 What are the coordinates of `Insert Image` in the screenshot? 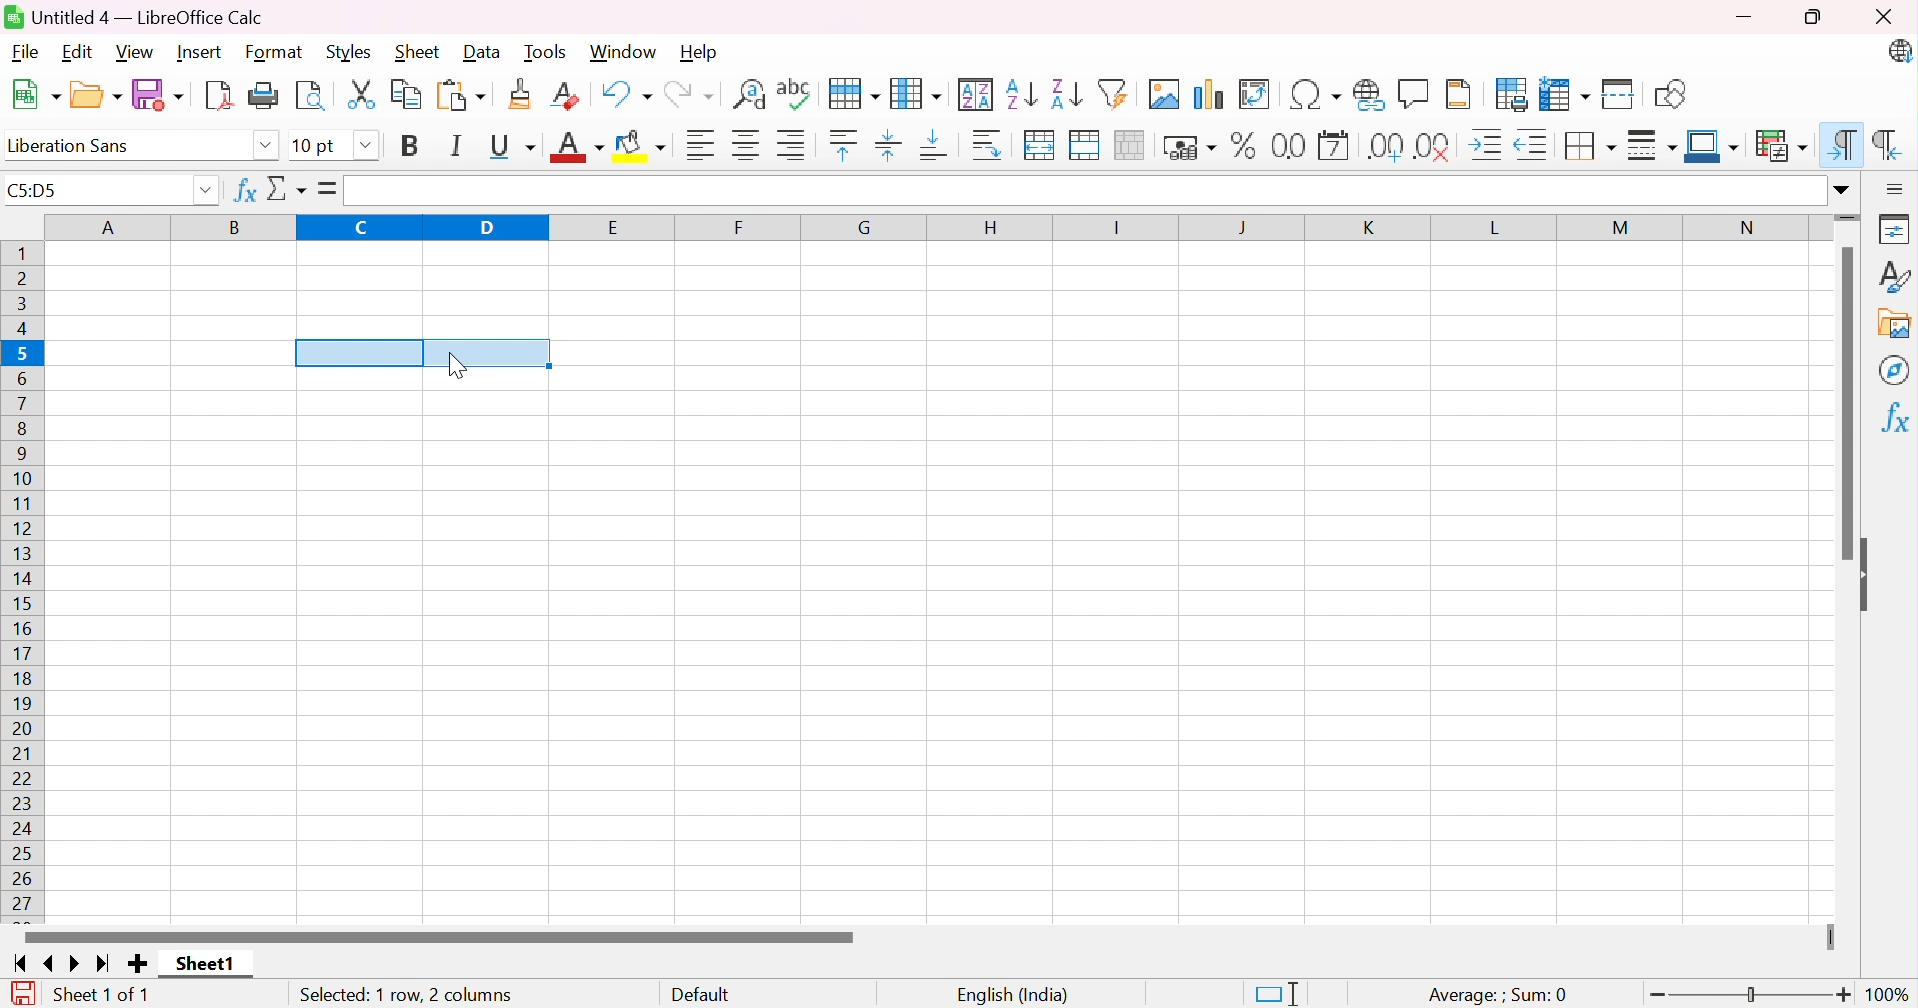 It's located at (1163, 94).